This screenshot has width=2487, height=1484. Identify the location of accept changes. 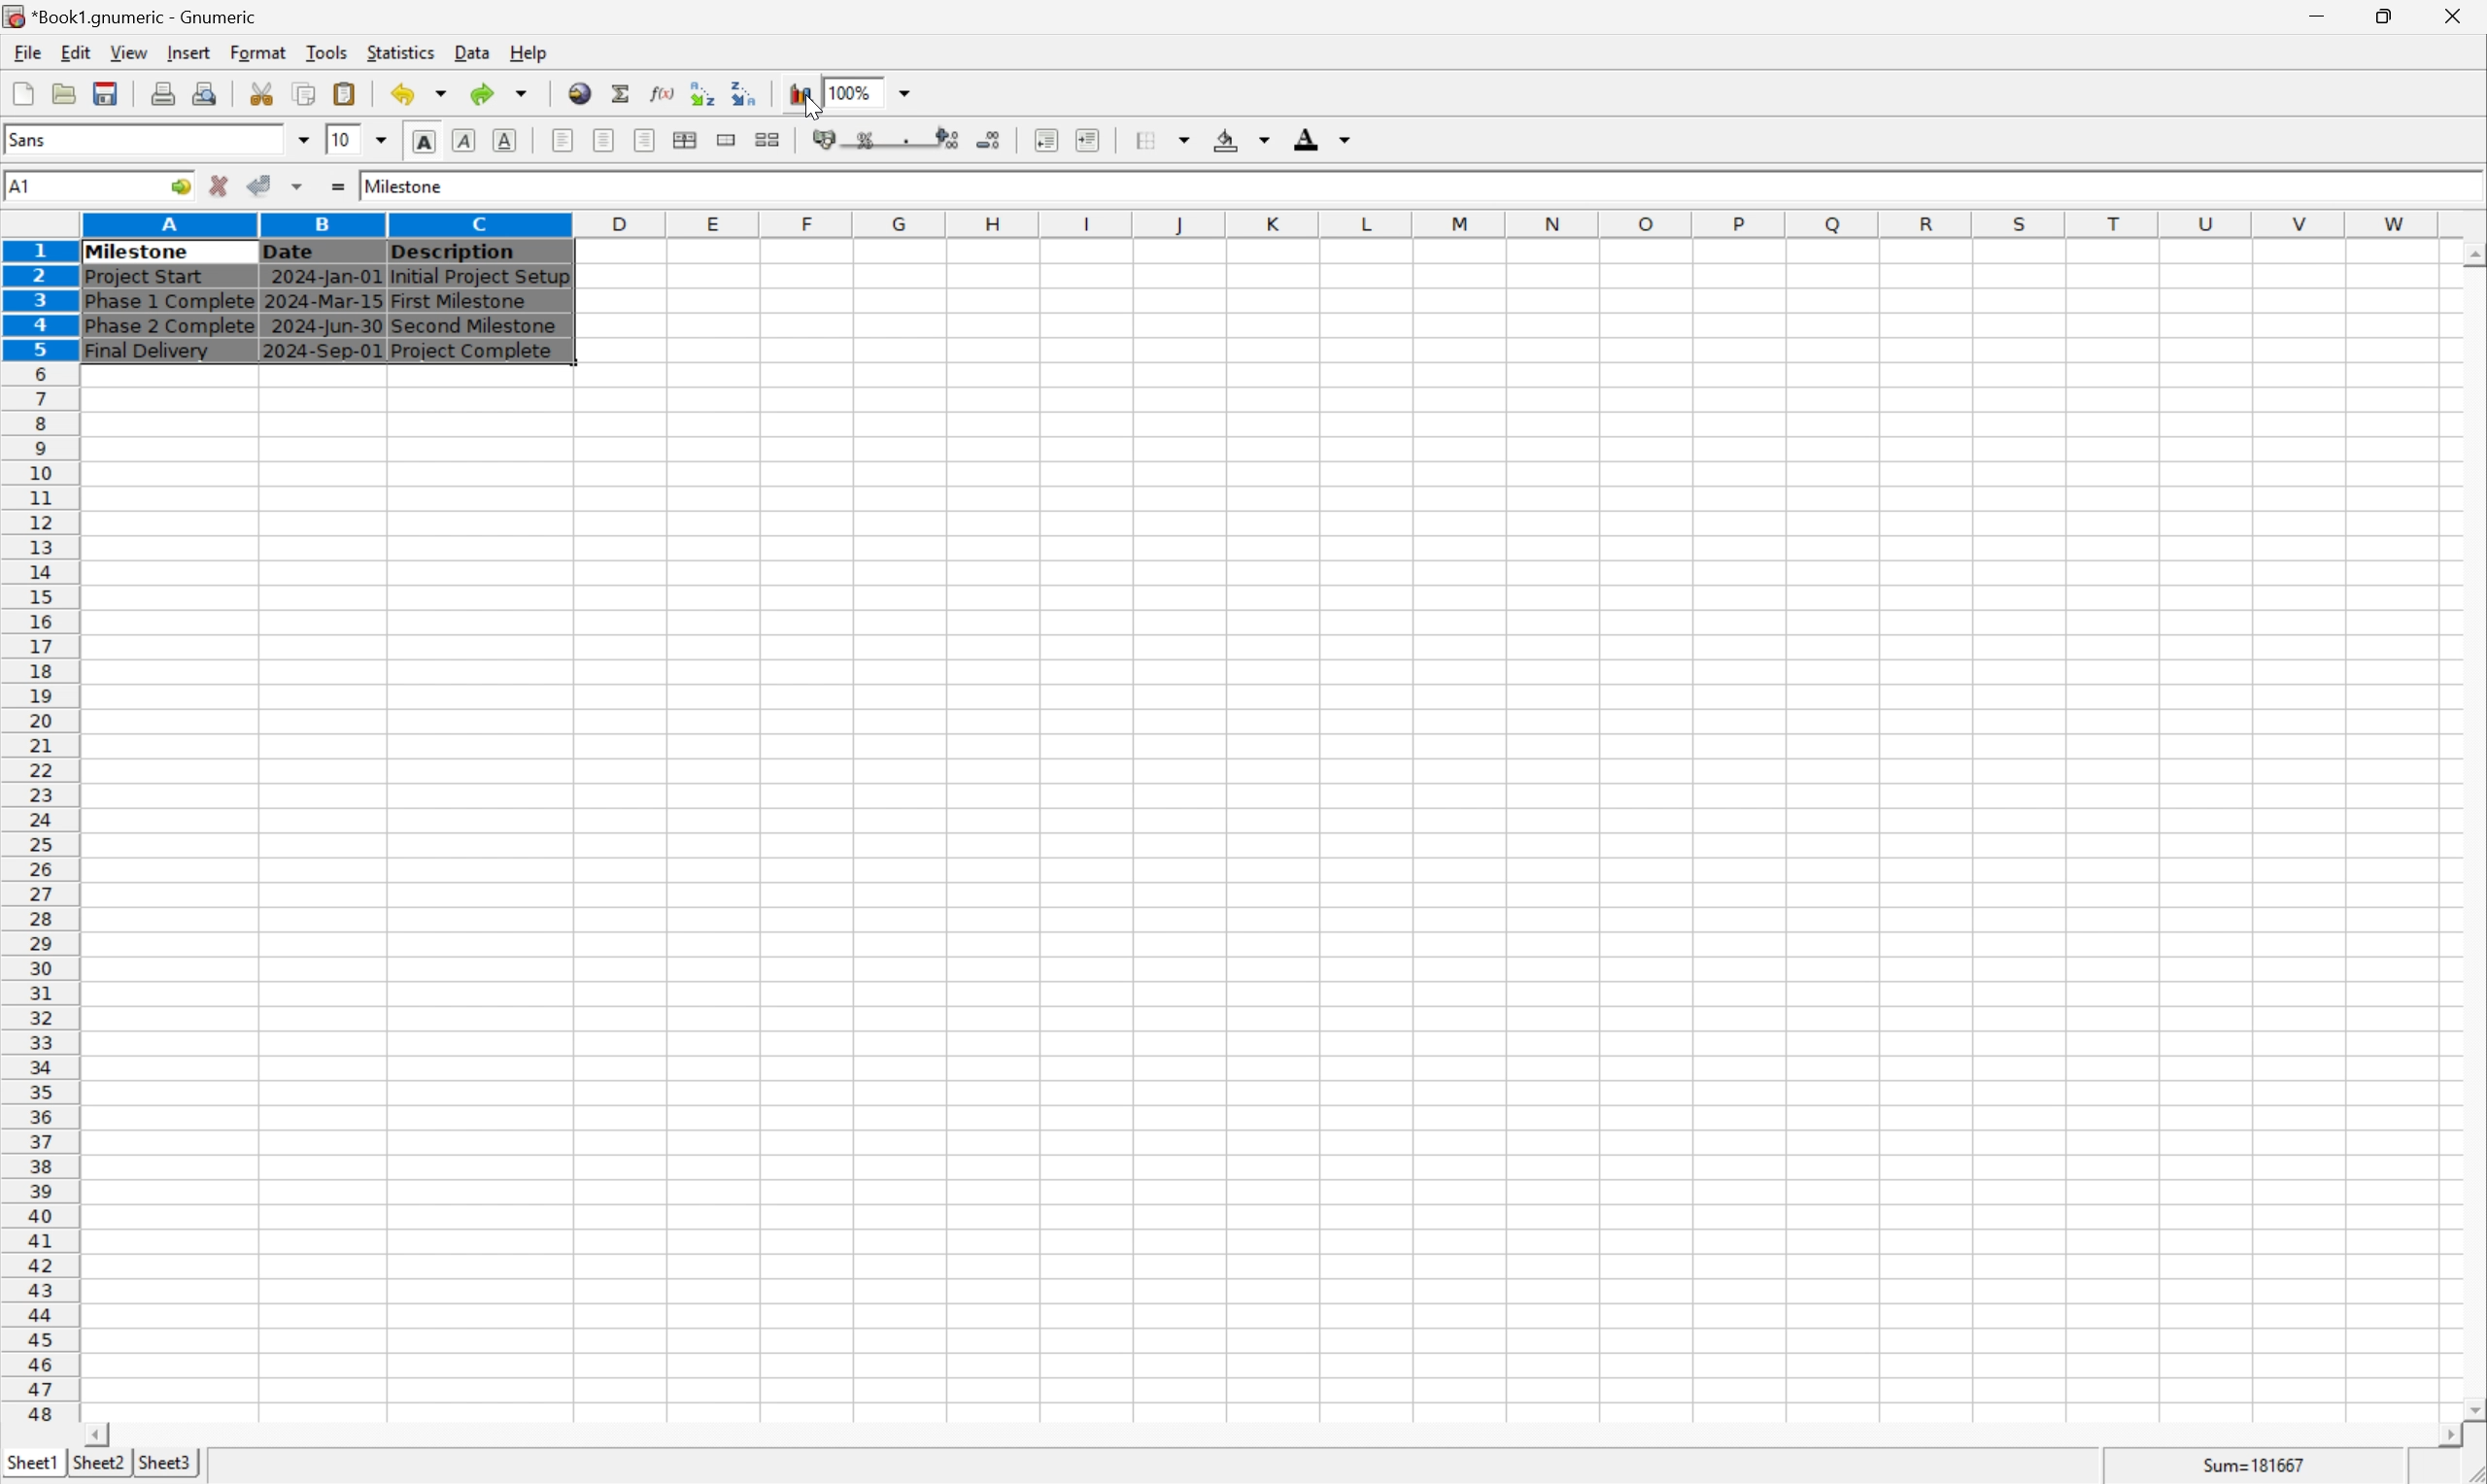
(266, 184).